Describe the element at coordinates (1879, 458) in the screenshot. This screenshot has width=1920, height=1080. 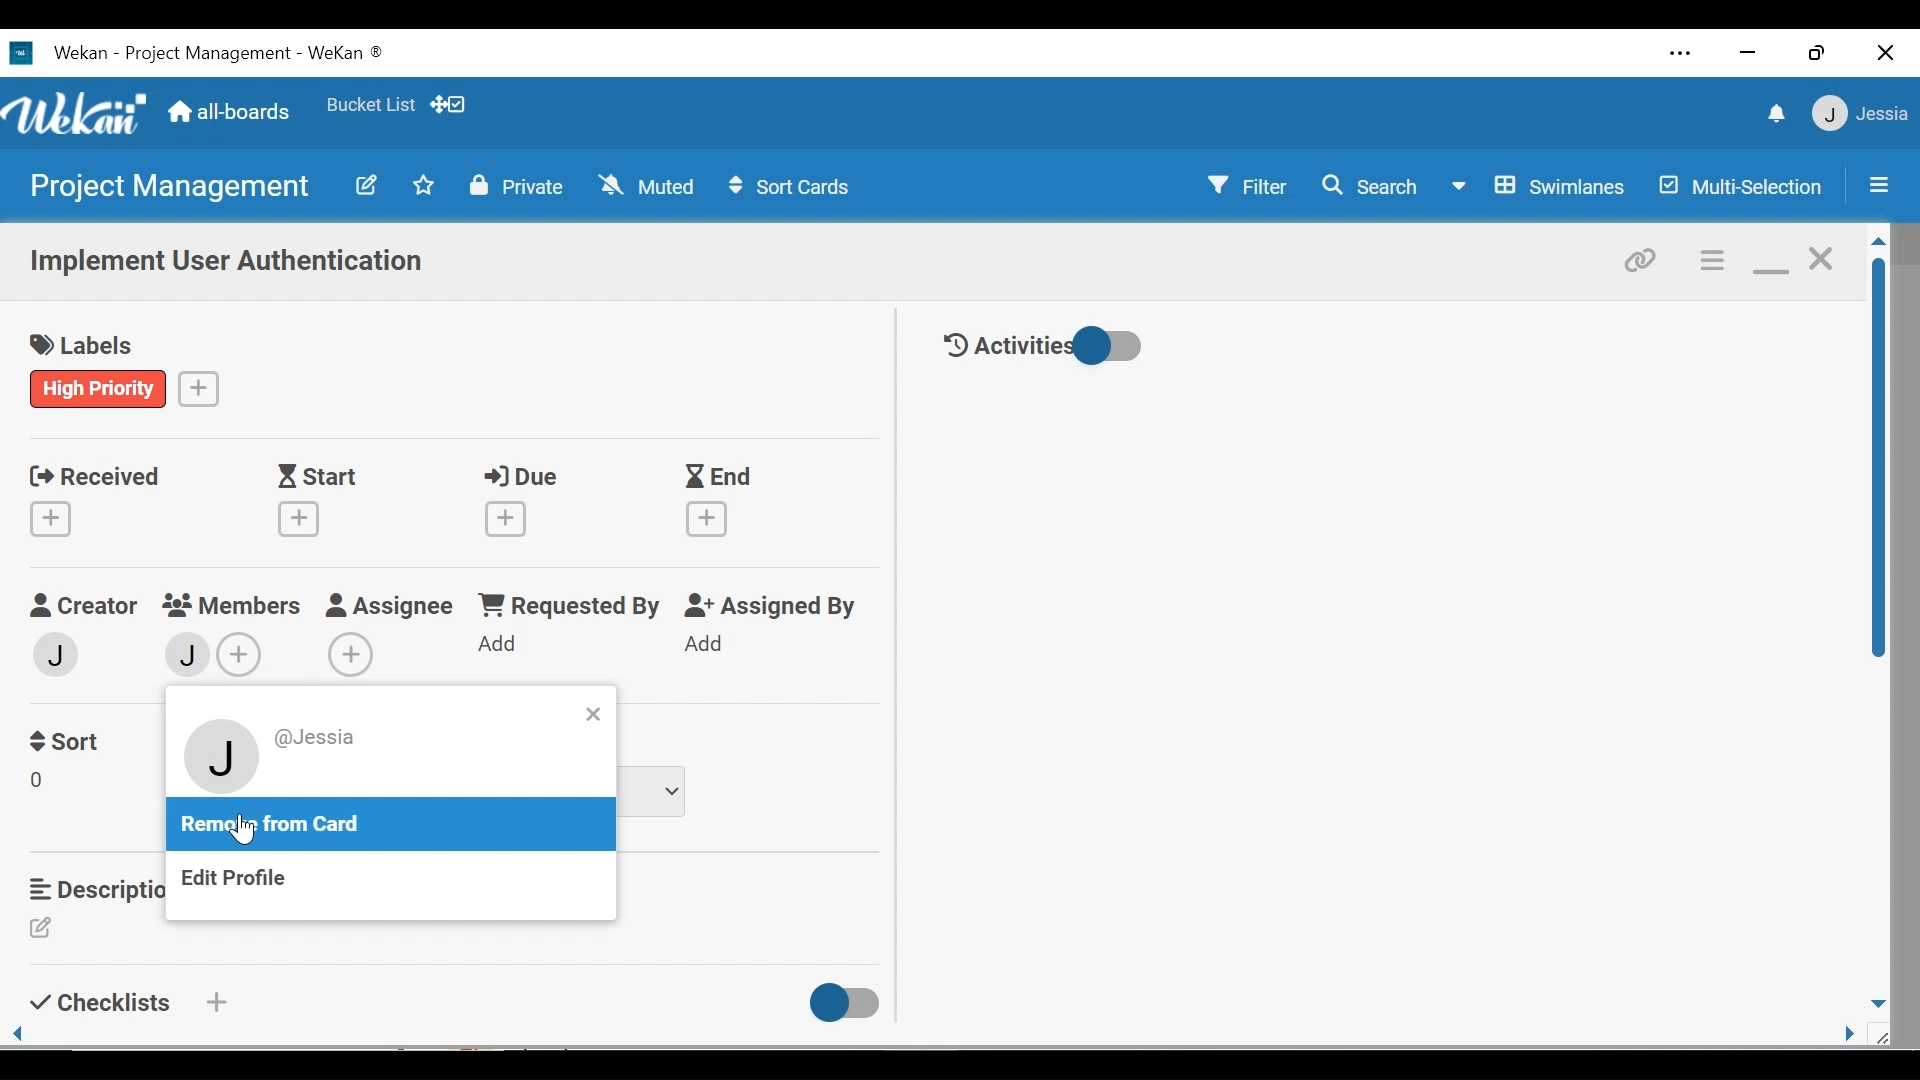
I see `vertical scrollbar` at that location.